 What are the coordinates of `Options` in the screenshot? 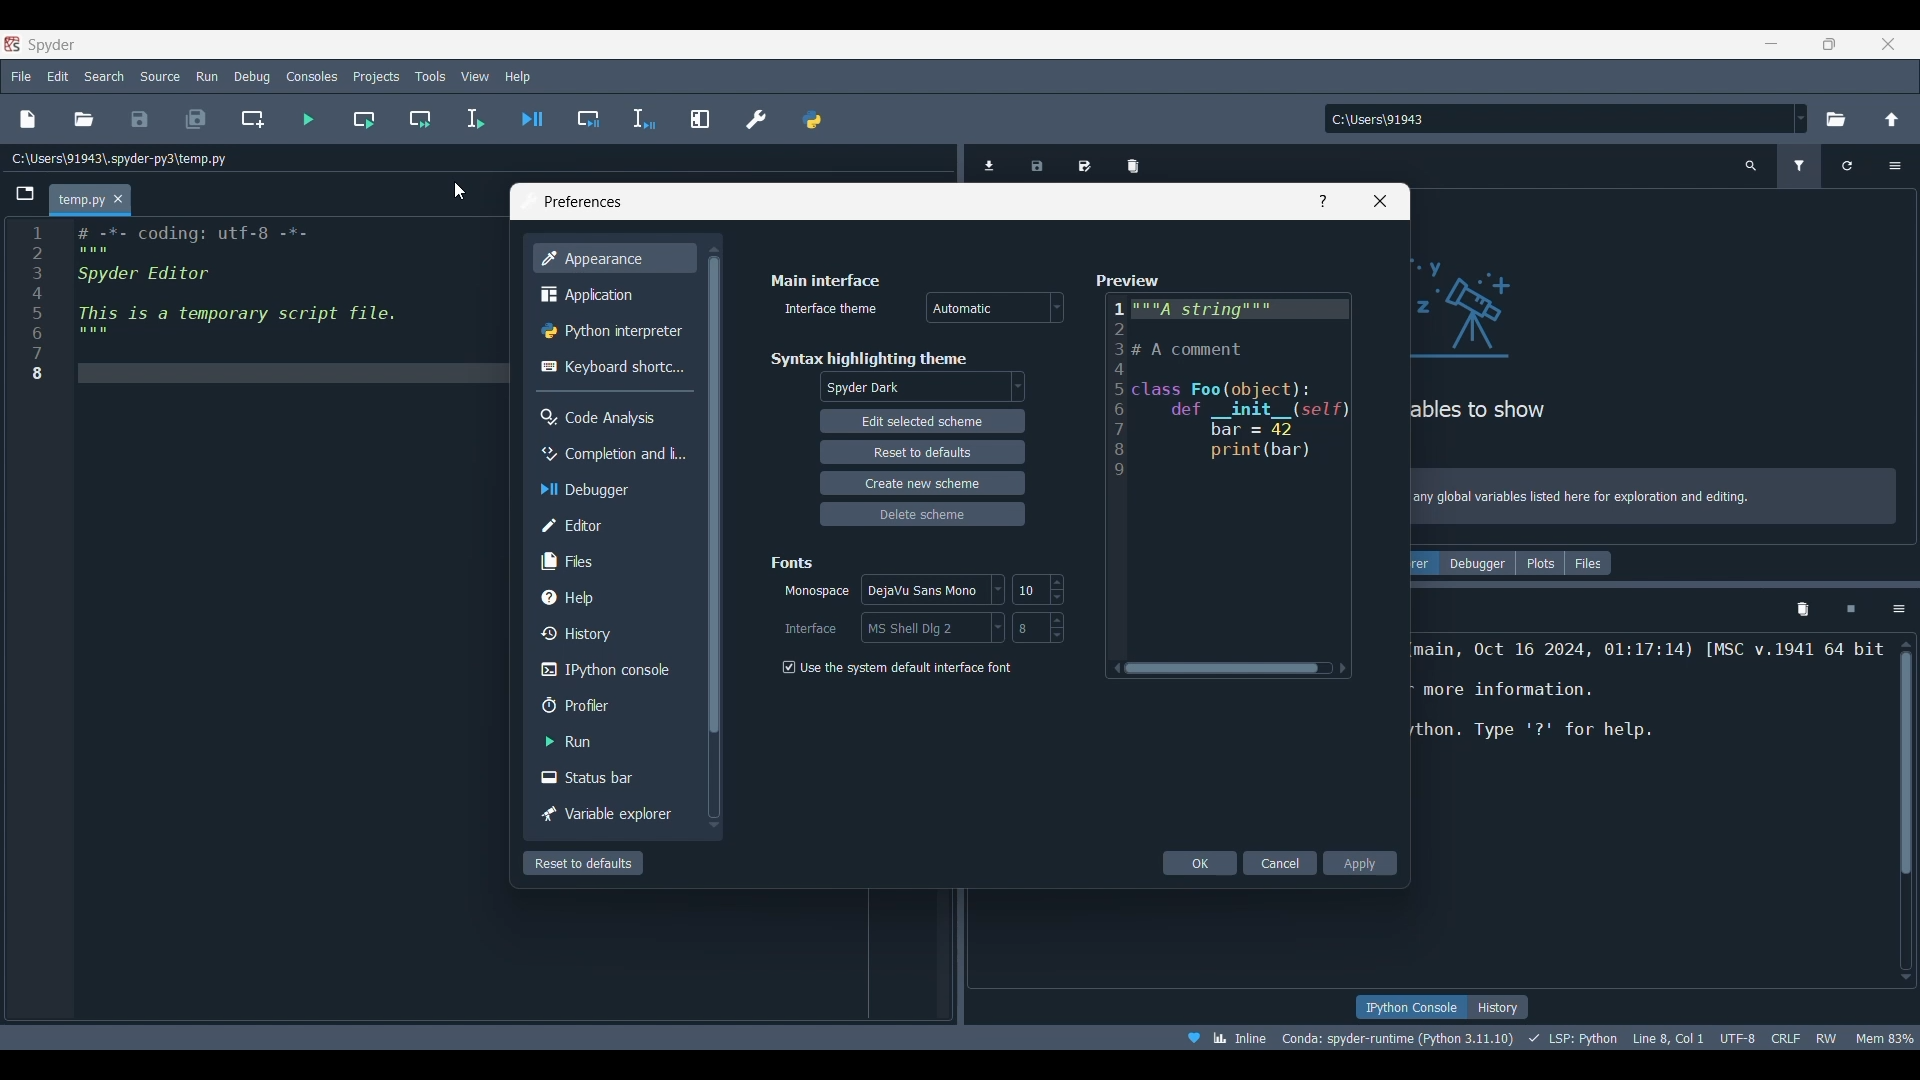 It's located at (1895, 166).